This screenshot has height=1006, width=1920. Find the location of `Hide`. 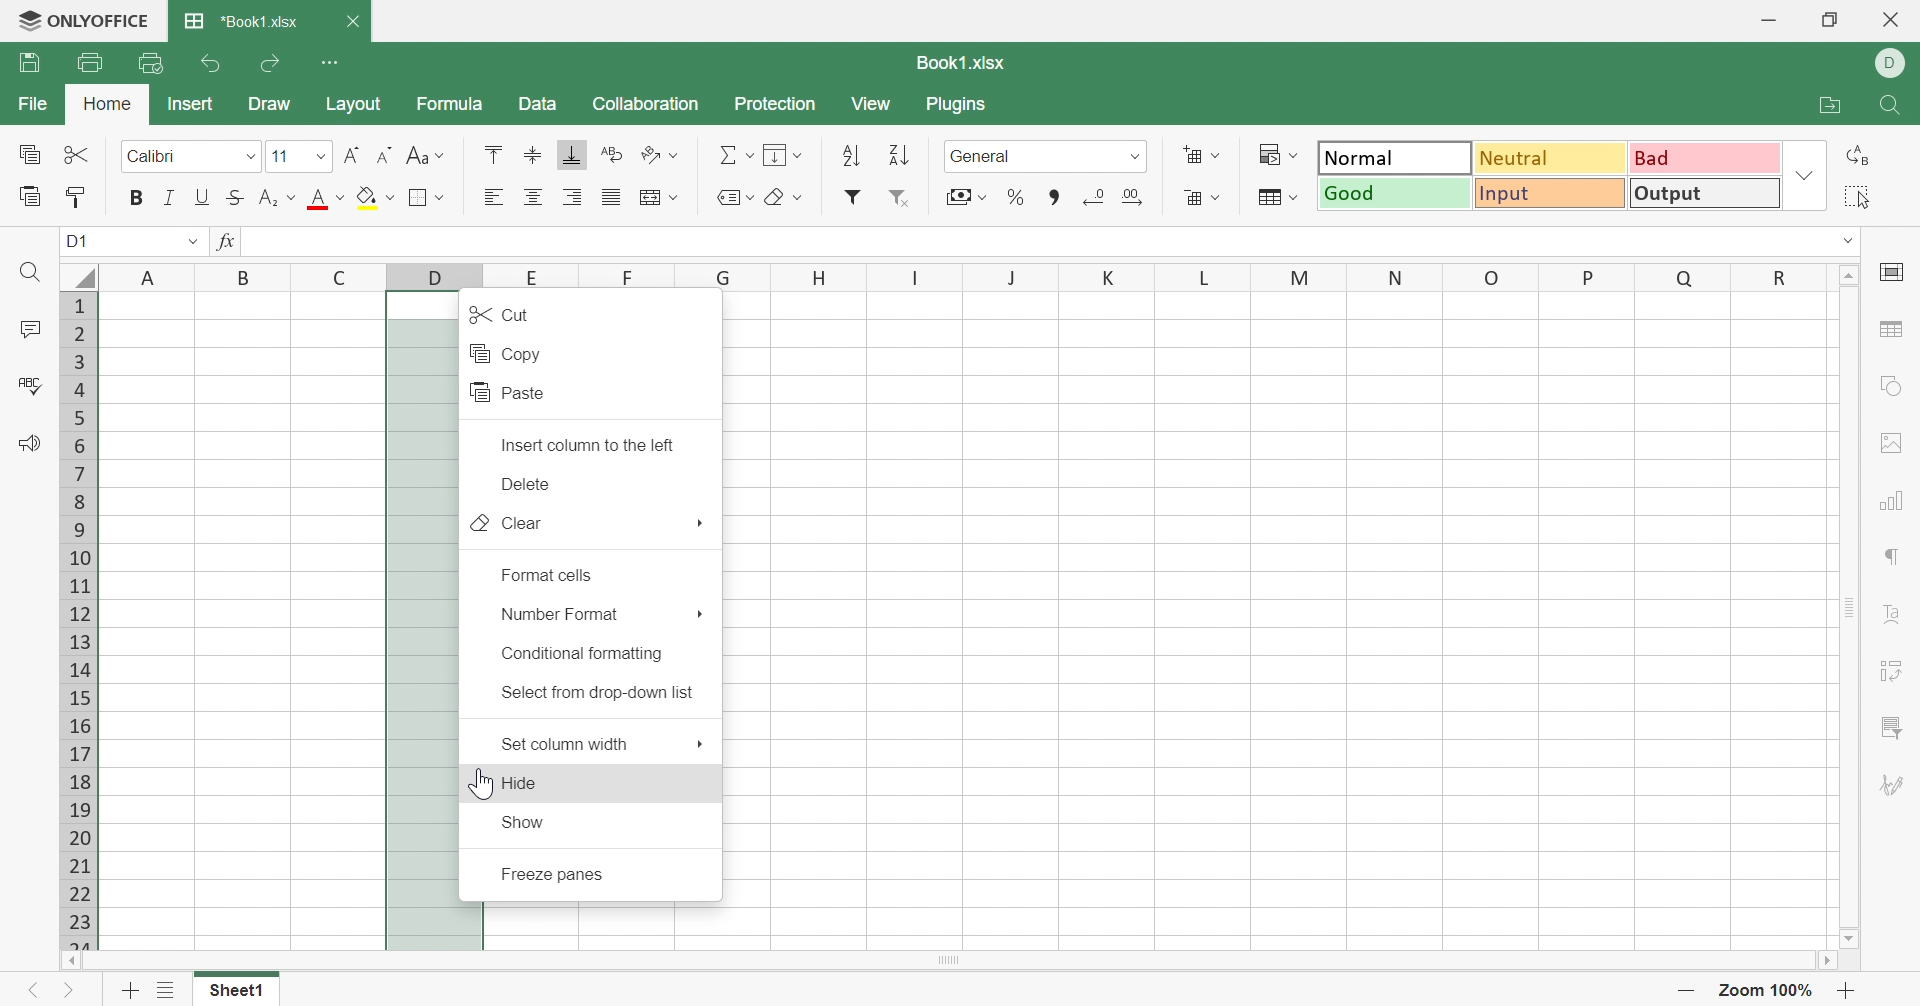

Hide is located at coordinates (525, 785).